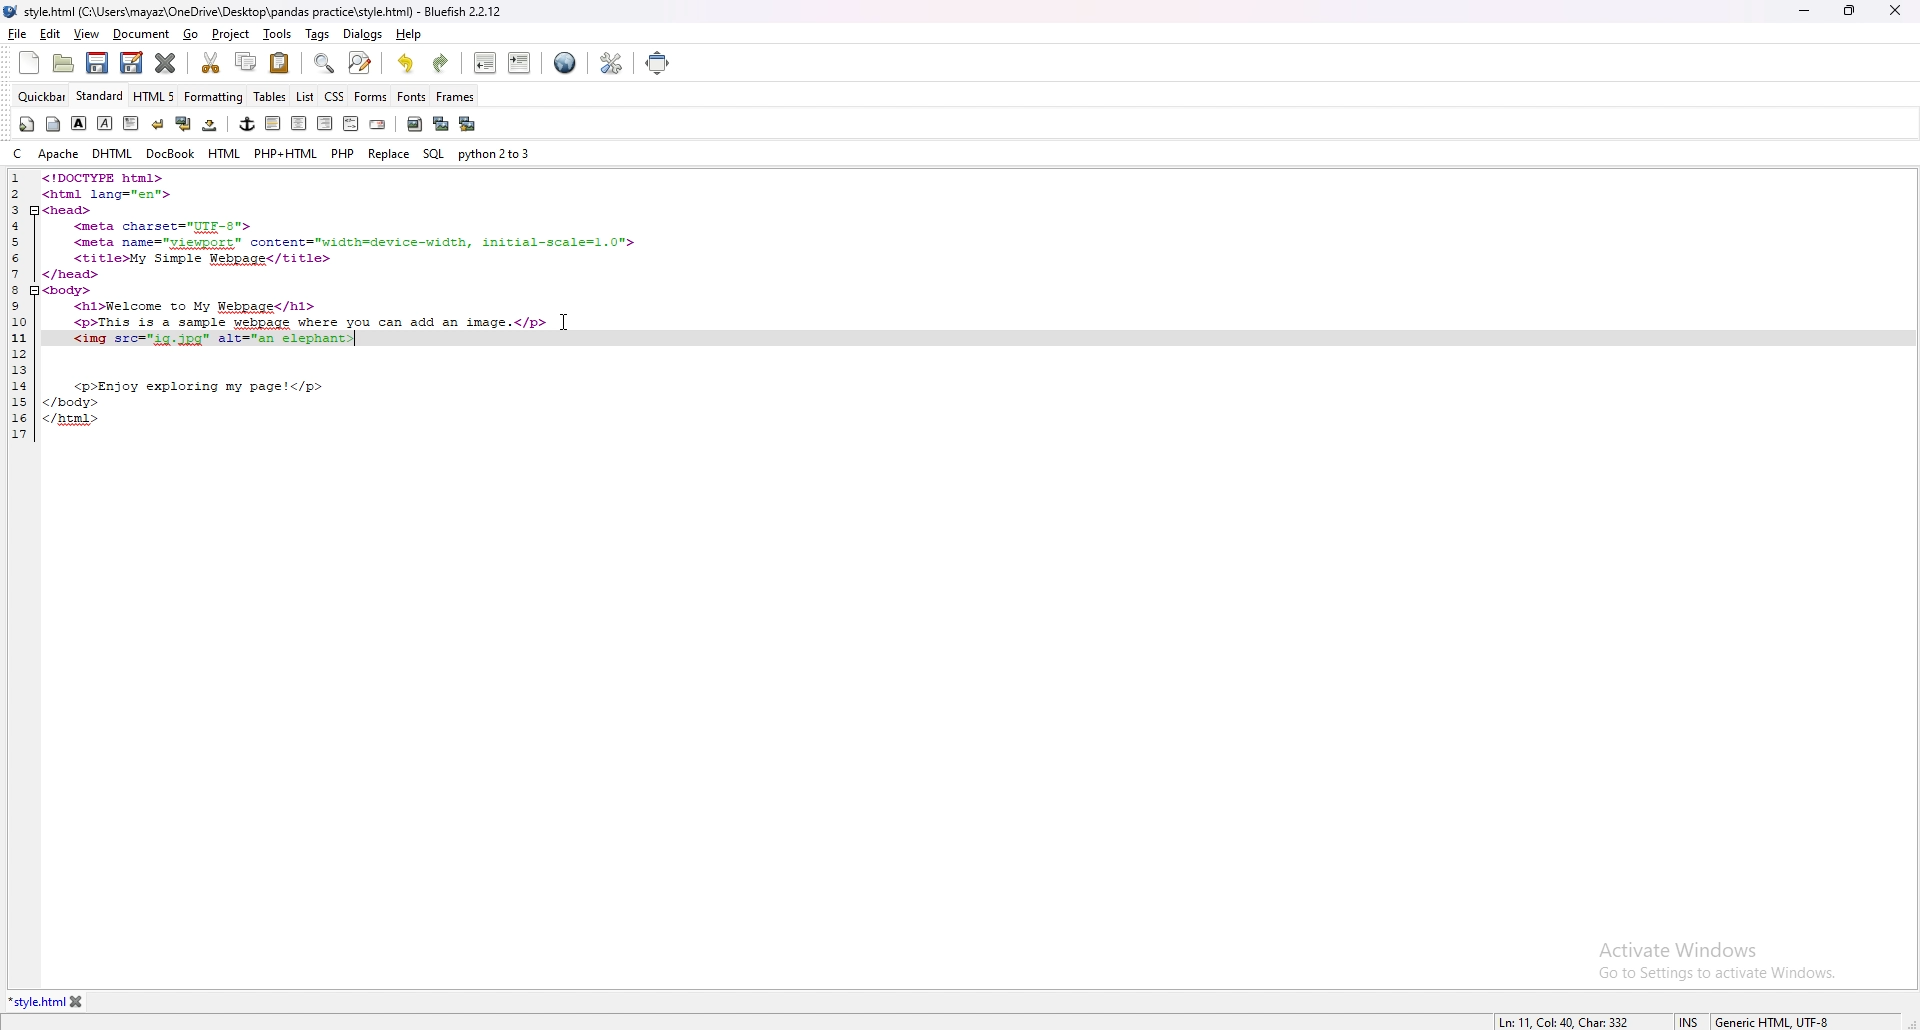 This screenshot has width=1920, height=1030. What do you see at coordinates (113, 154) in the screenshot?
I see `dhtml` at bounding box center [113, 154].